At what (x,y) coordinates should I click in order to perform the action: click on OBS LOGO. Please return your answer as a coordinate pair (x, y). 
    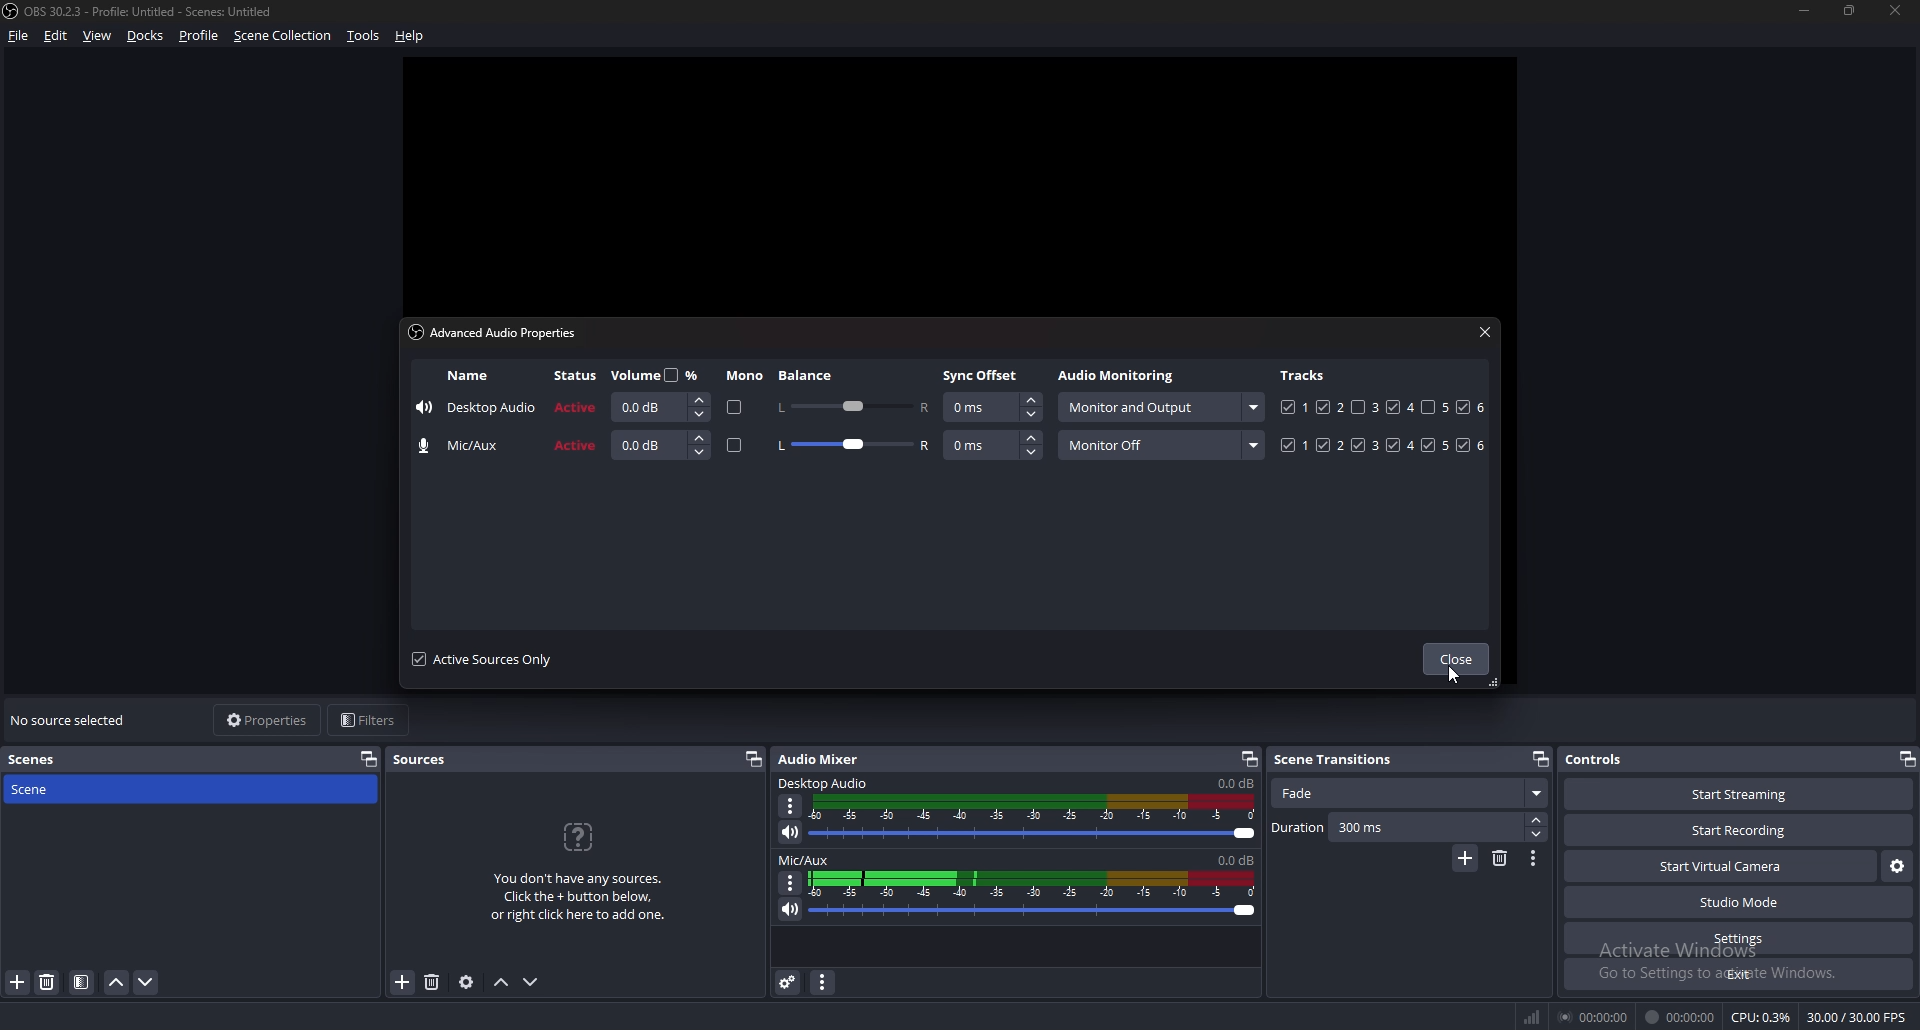
    Looking at the image, I should click on (12, 13).